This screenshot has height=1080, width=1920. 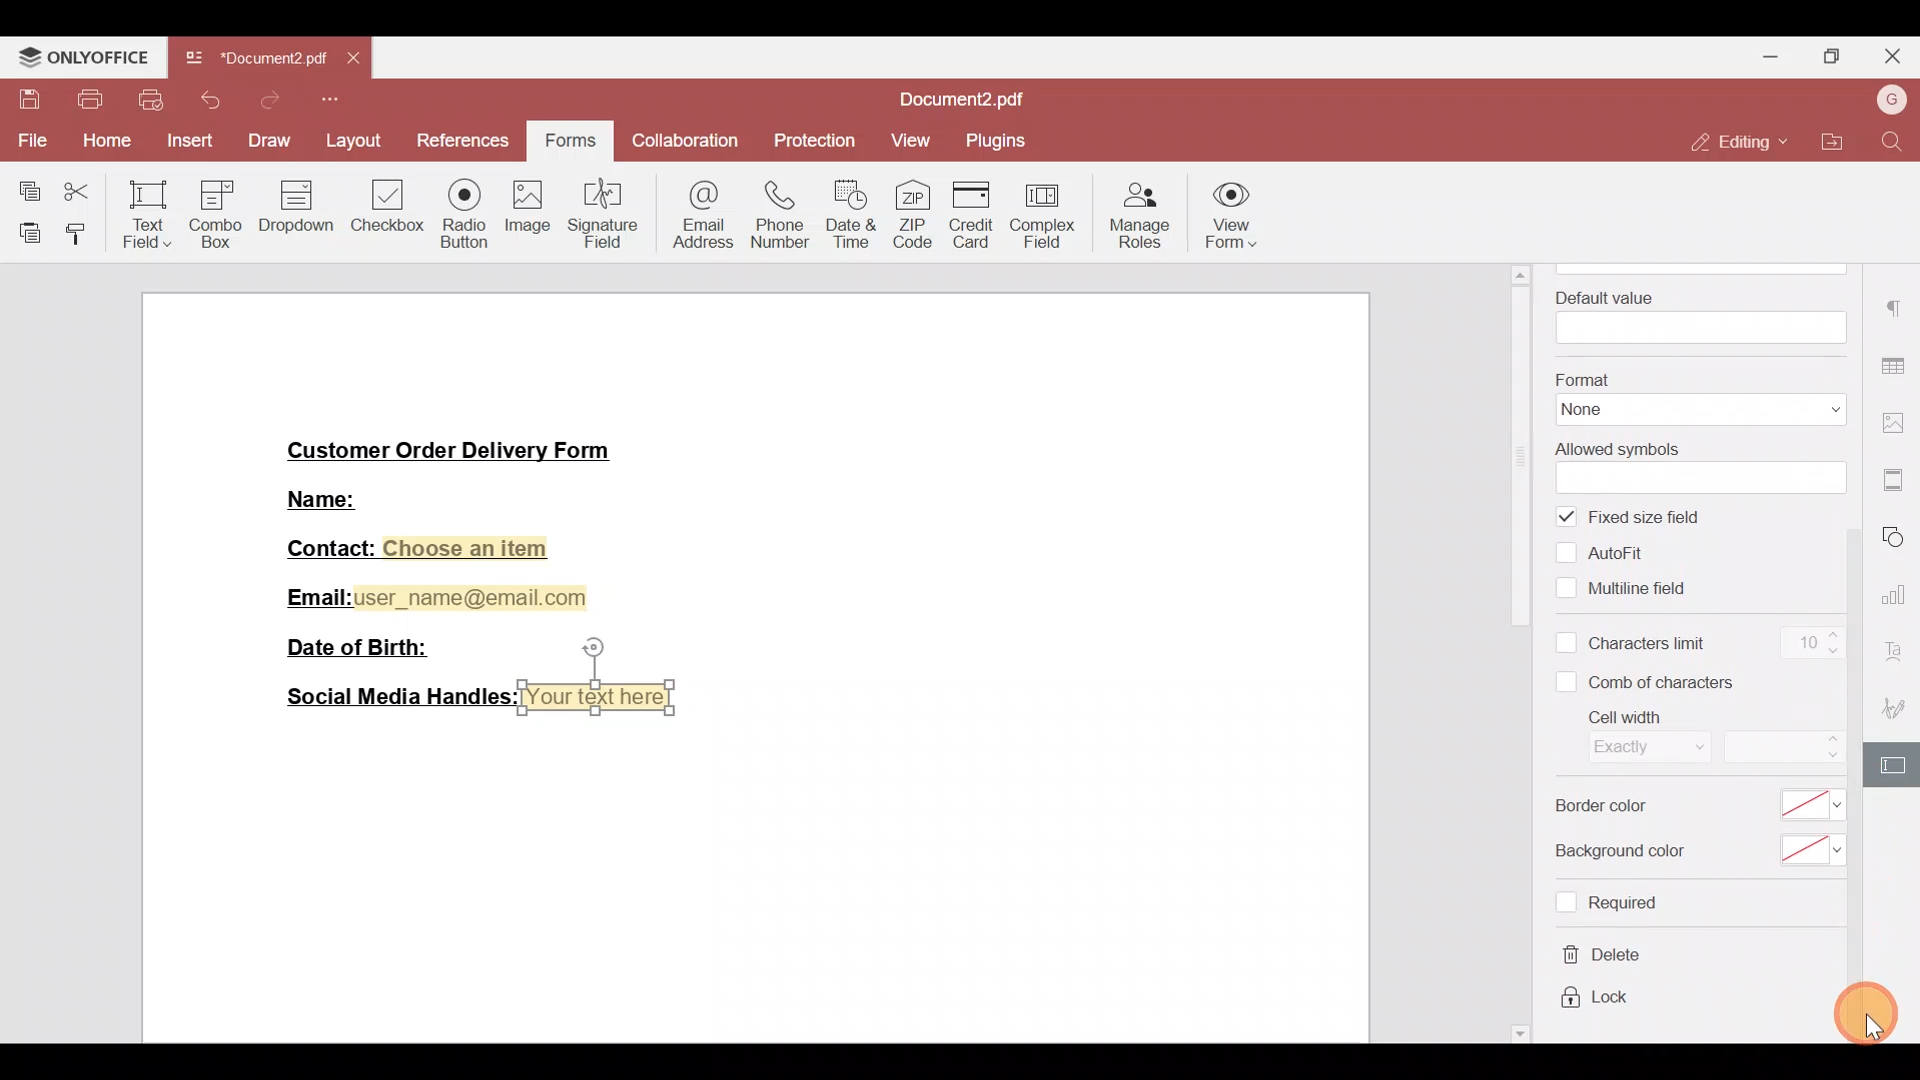 What do you see at coordinates (1241, 212) in the screenshot?
I see `View form` at bounding box center [1241, 212].